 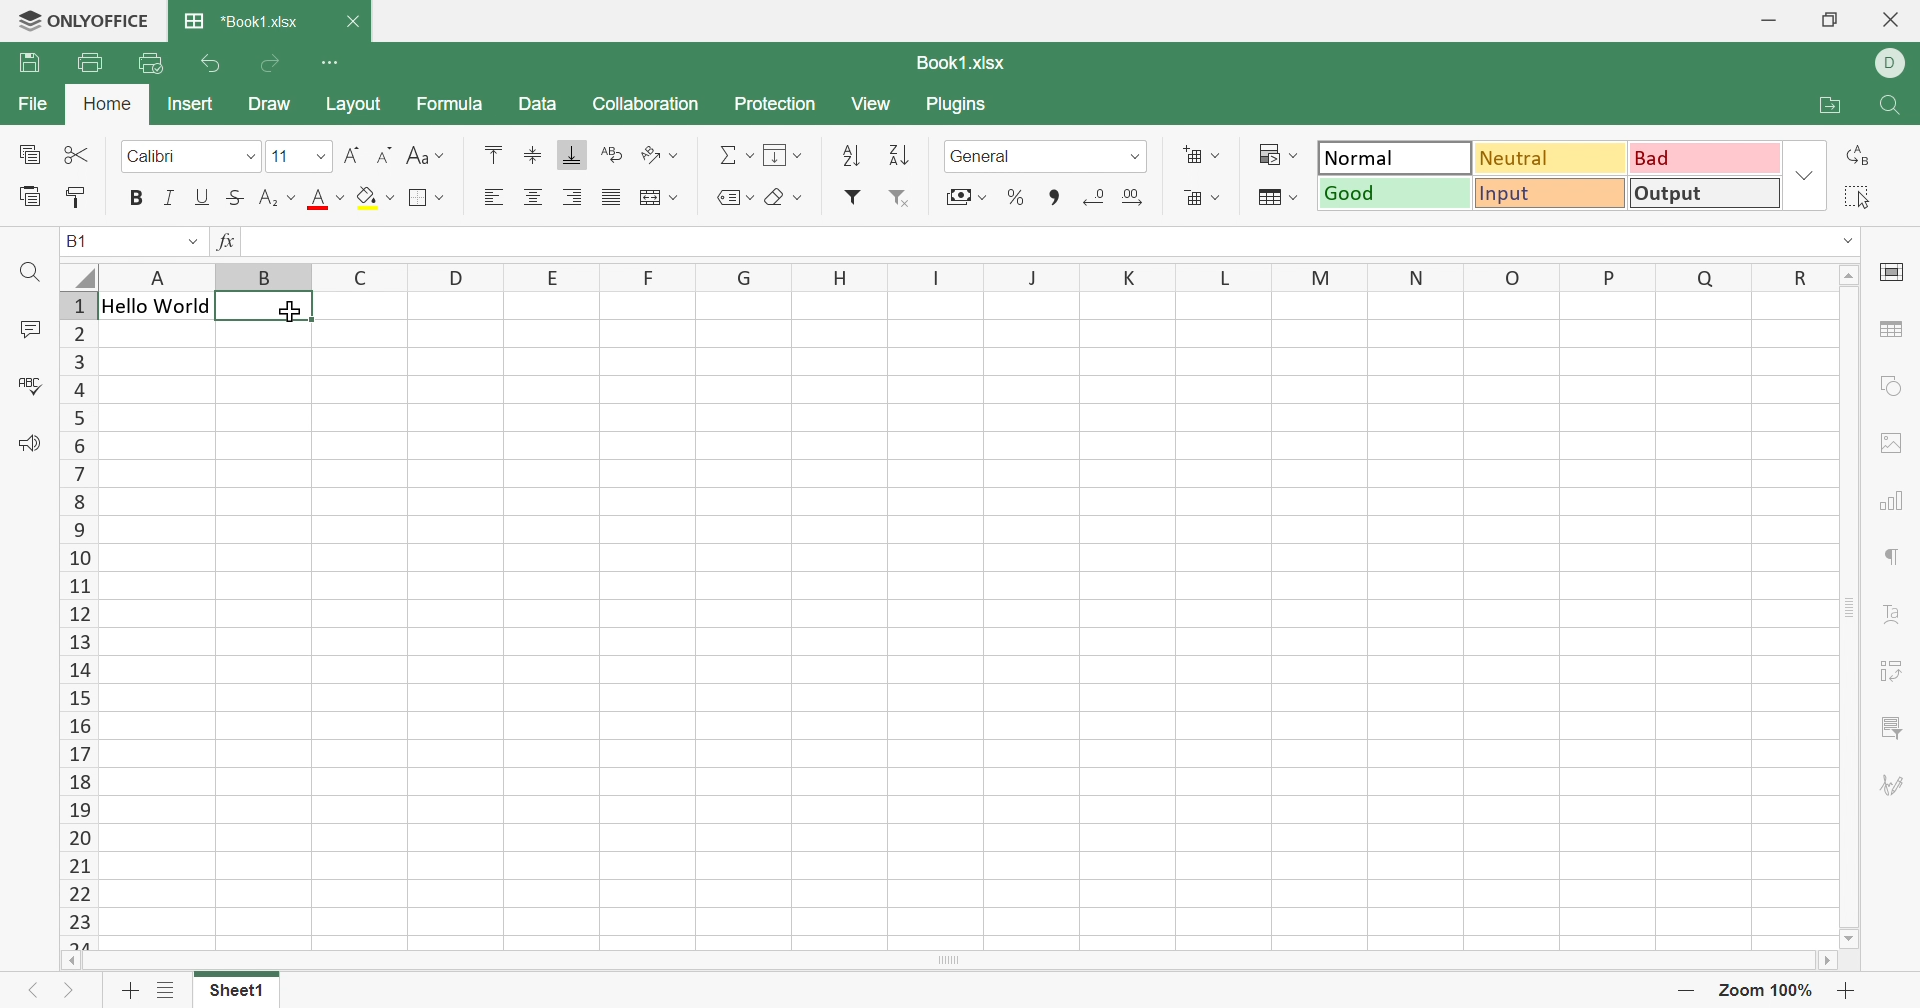 I want to click on Zoom out, so click(x=1685, y=987).